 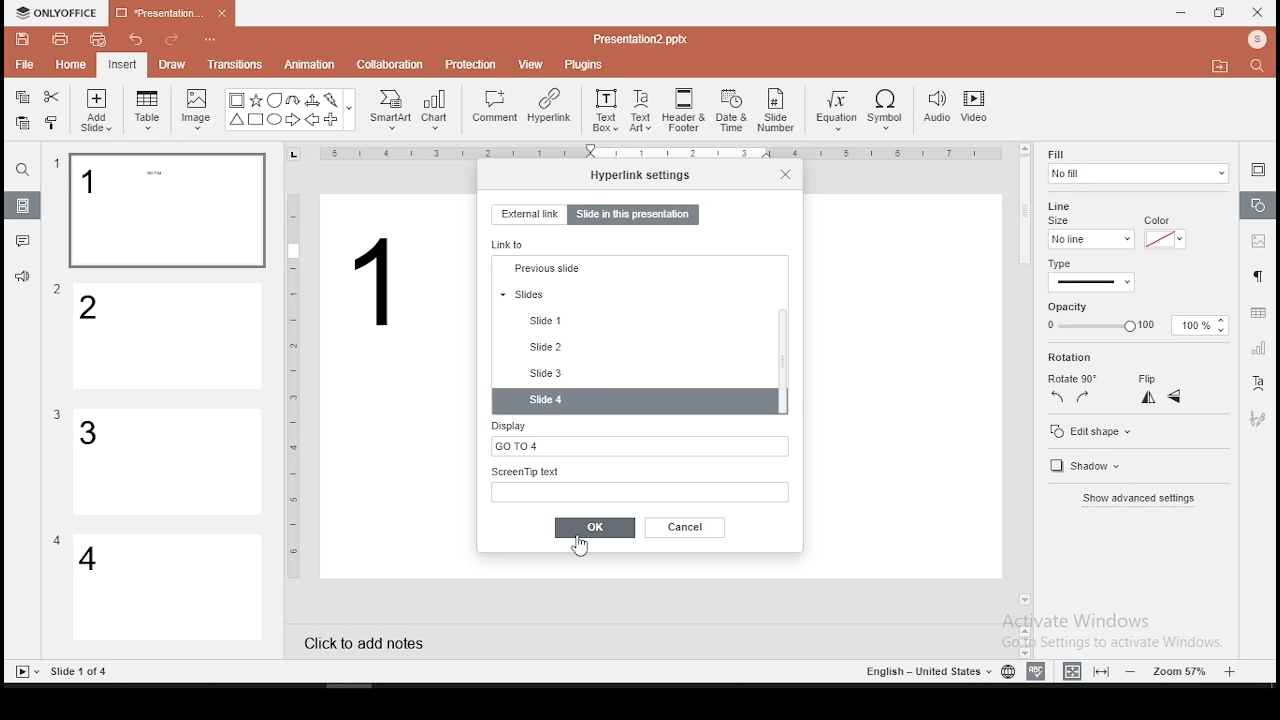 What do you see at coordinates (211, 42) in the screenshot?
I see `` at bounding box center [211, 42].